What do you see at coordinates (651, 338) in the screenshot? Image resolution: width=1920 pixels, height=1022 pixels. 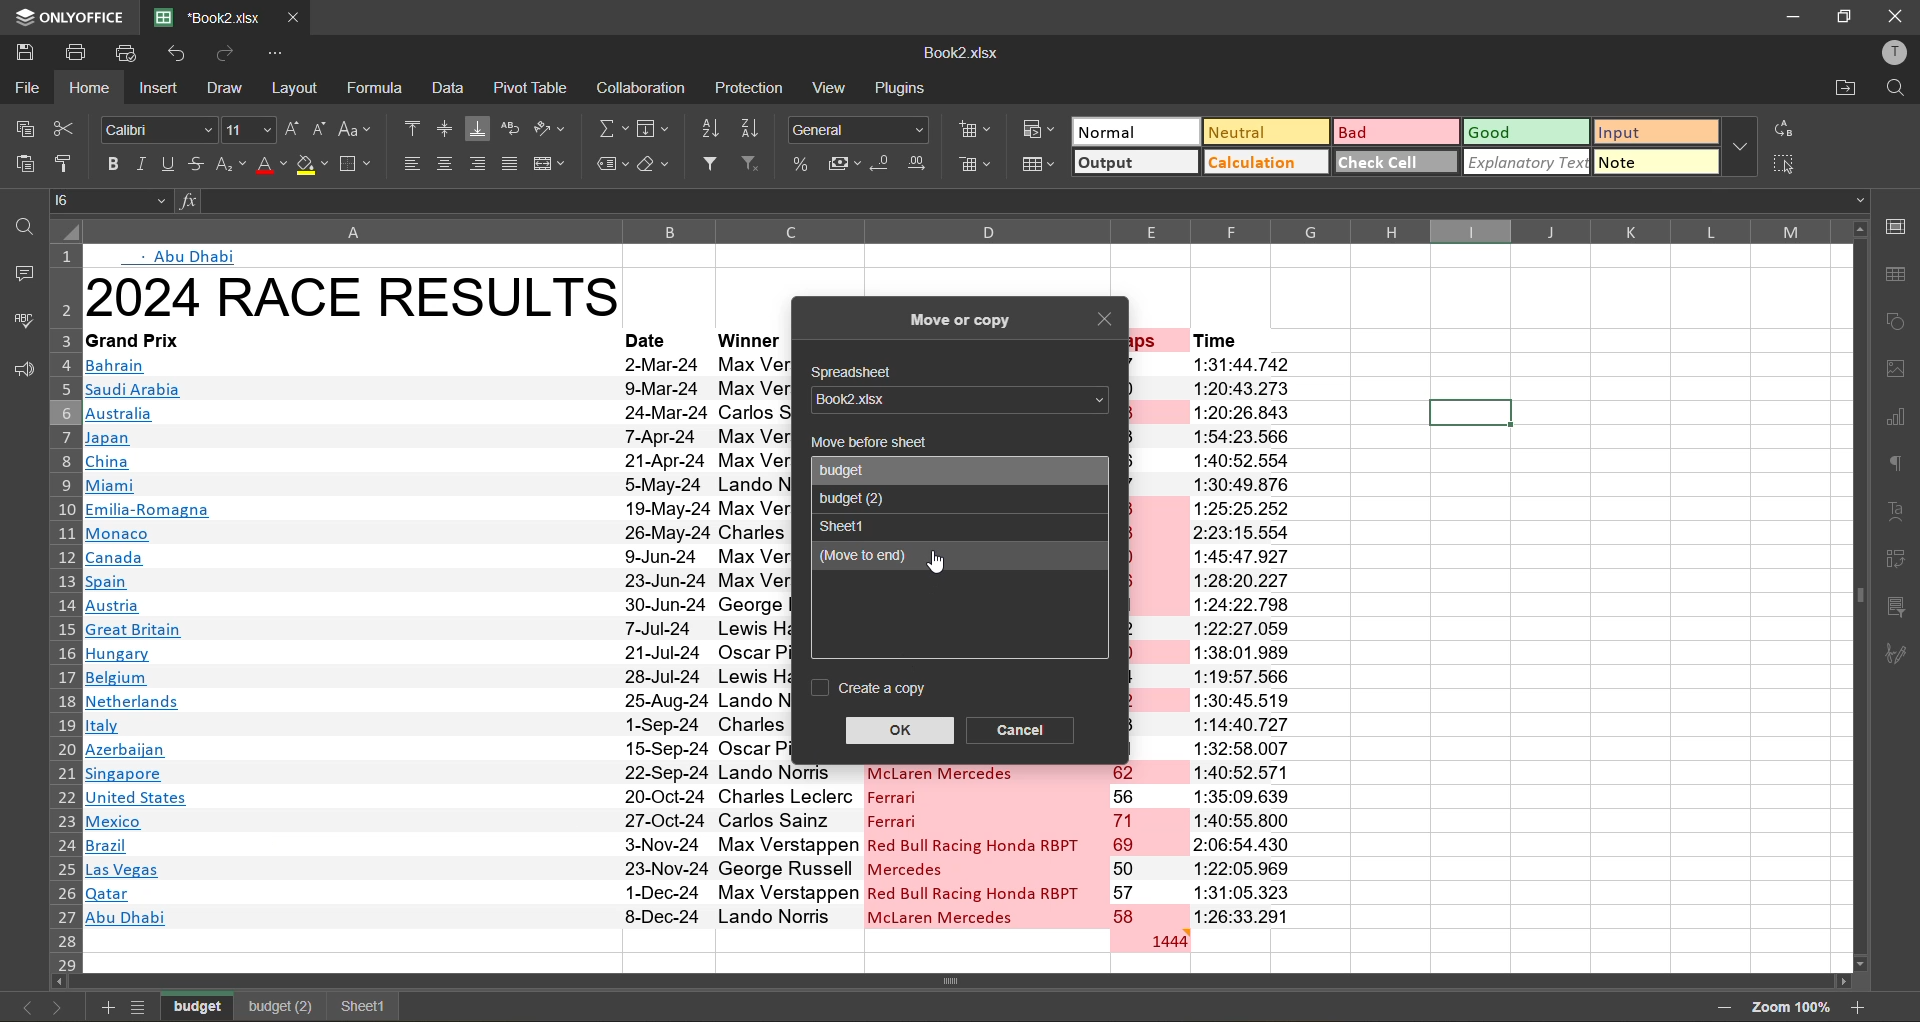 I see `date` at bounding box center [651, 338].